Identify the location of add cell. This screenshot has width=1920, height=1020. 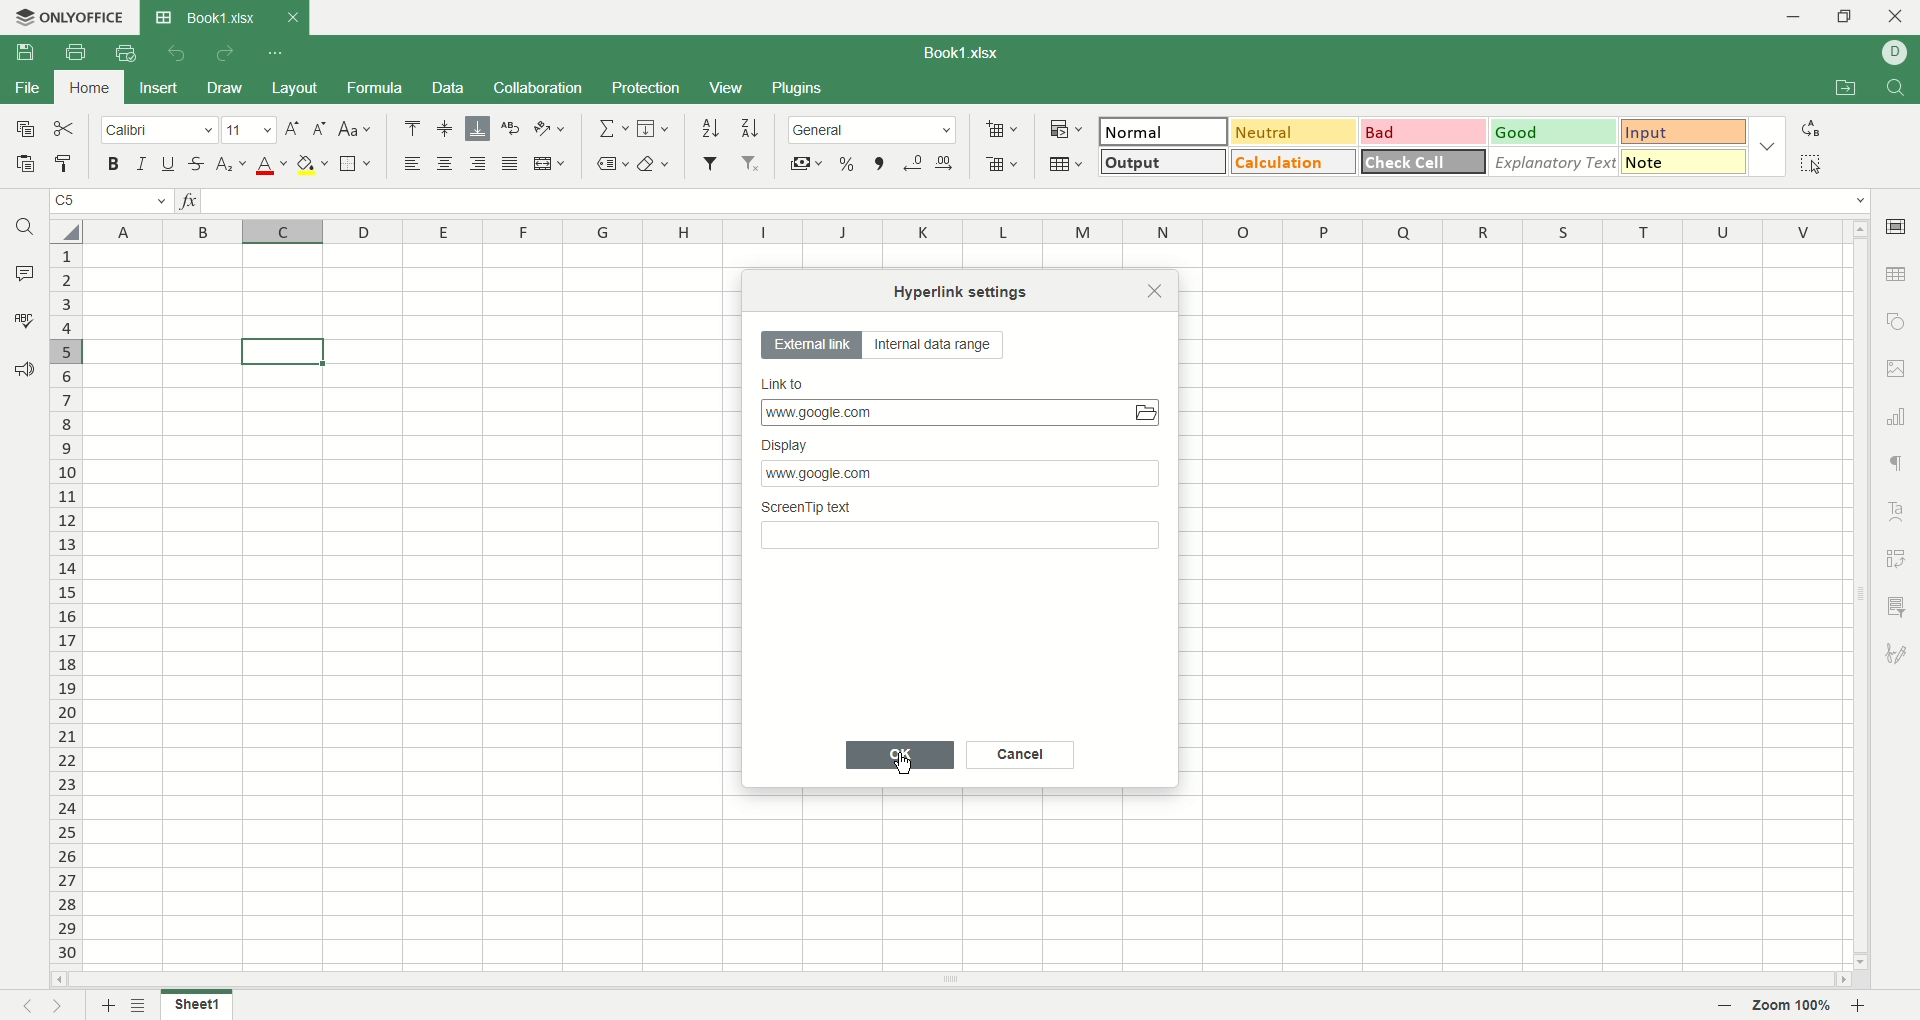
(1002, 129).